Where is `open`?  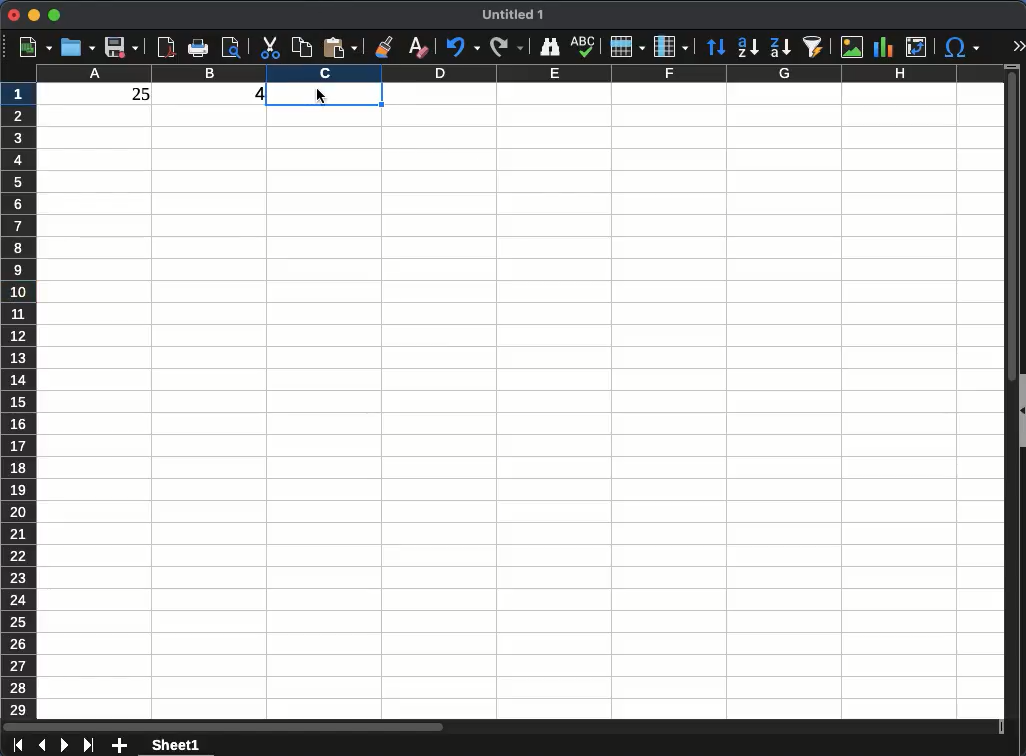
open is located at coordinates (78, 47).